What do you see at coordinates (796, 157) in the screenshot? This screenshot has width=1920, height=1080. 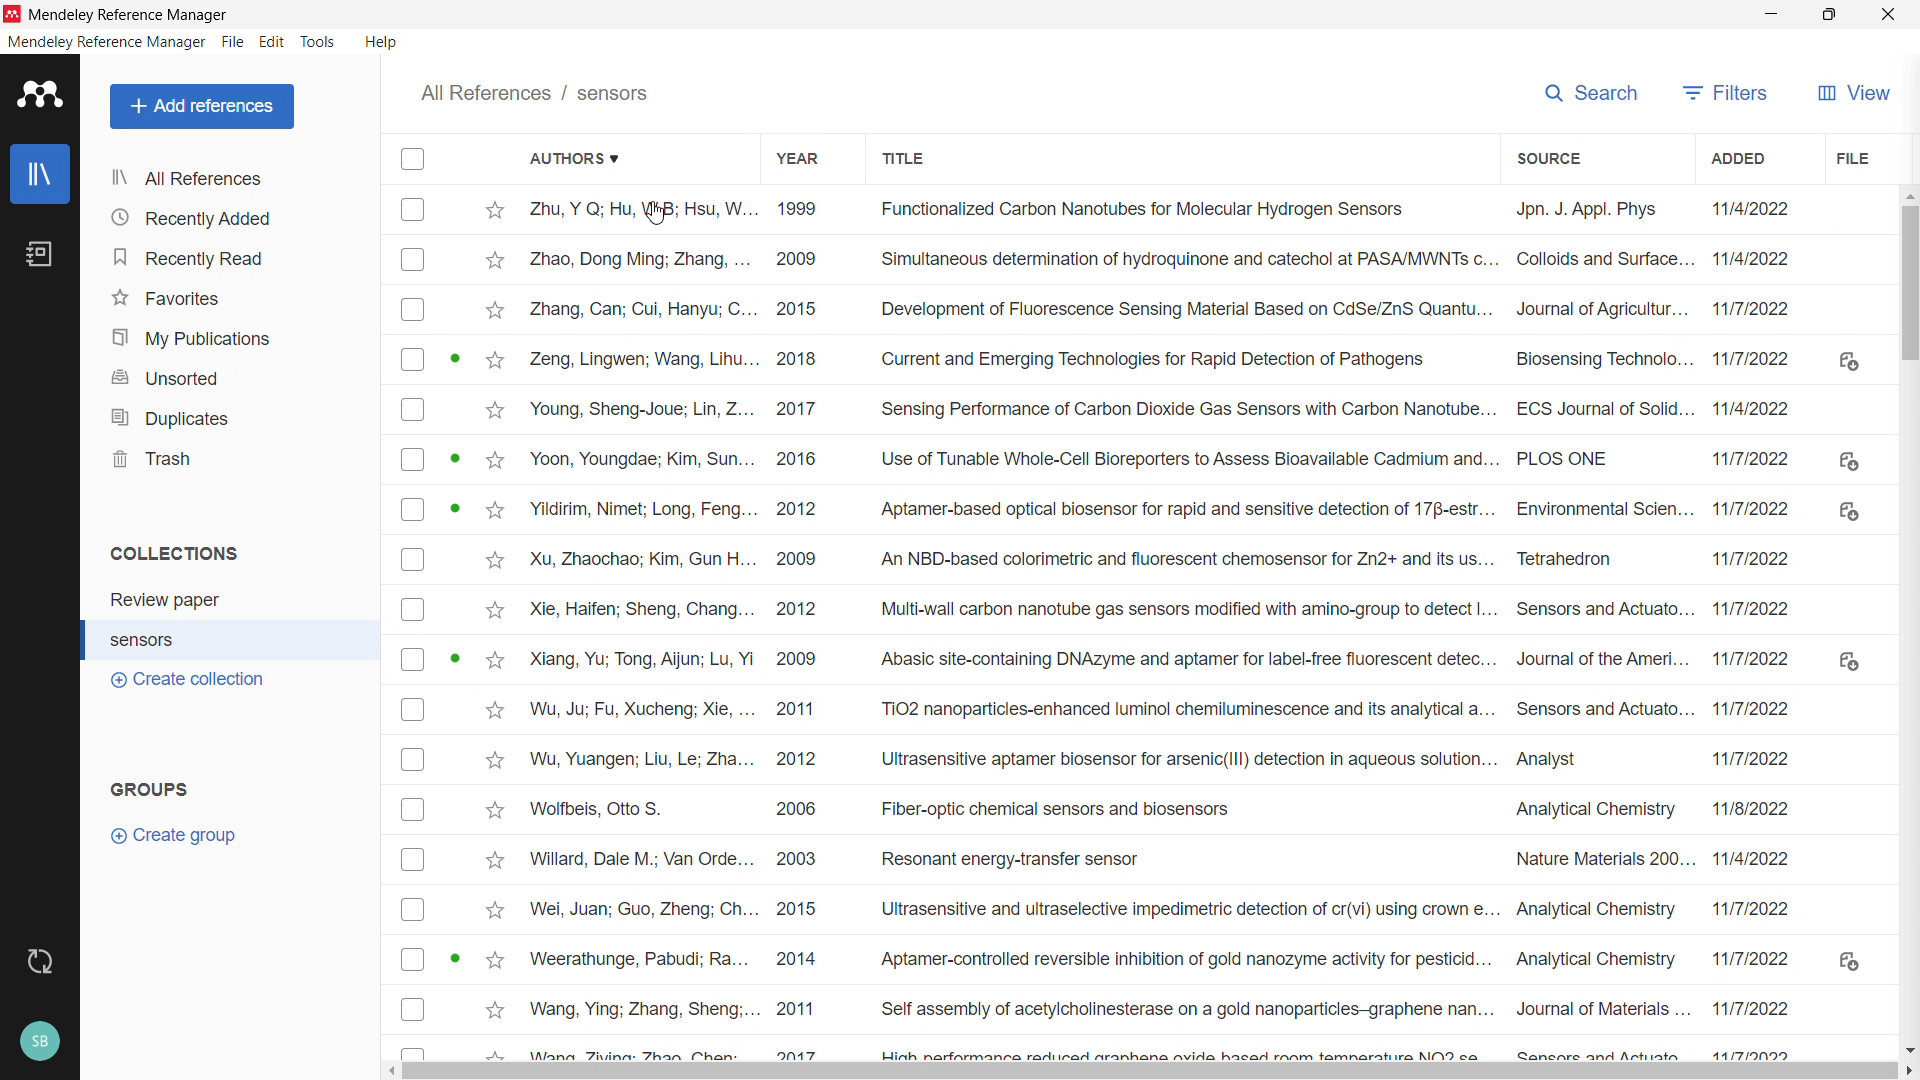 I see `Sort by year of publication ` at bounding box center [796, 157].